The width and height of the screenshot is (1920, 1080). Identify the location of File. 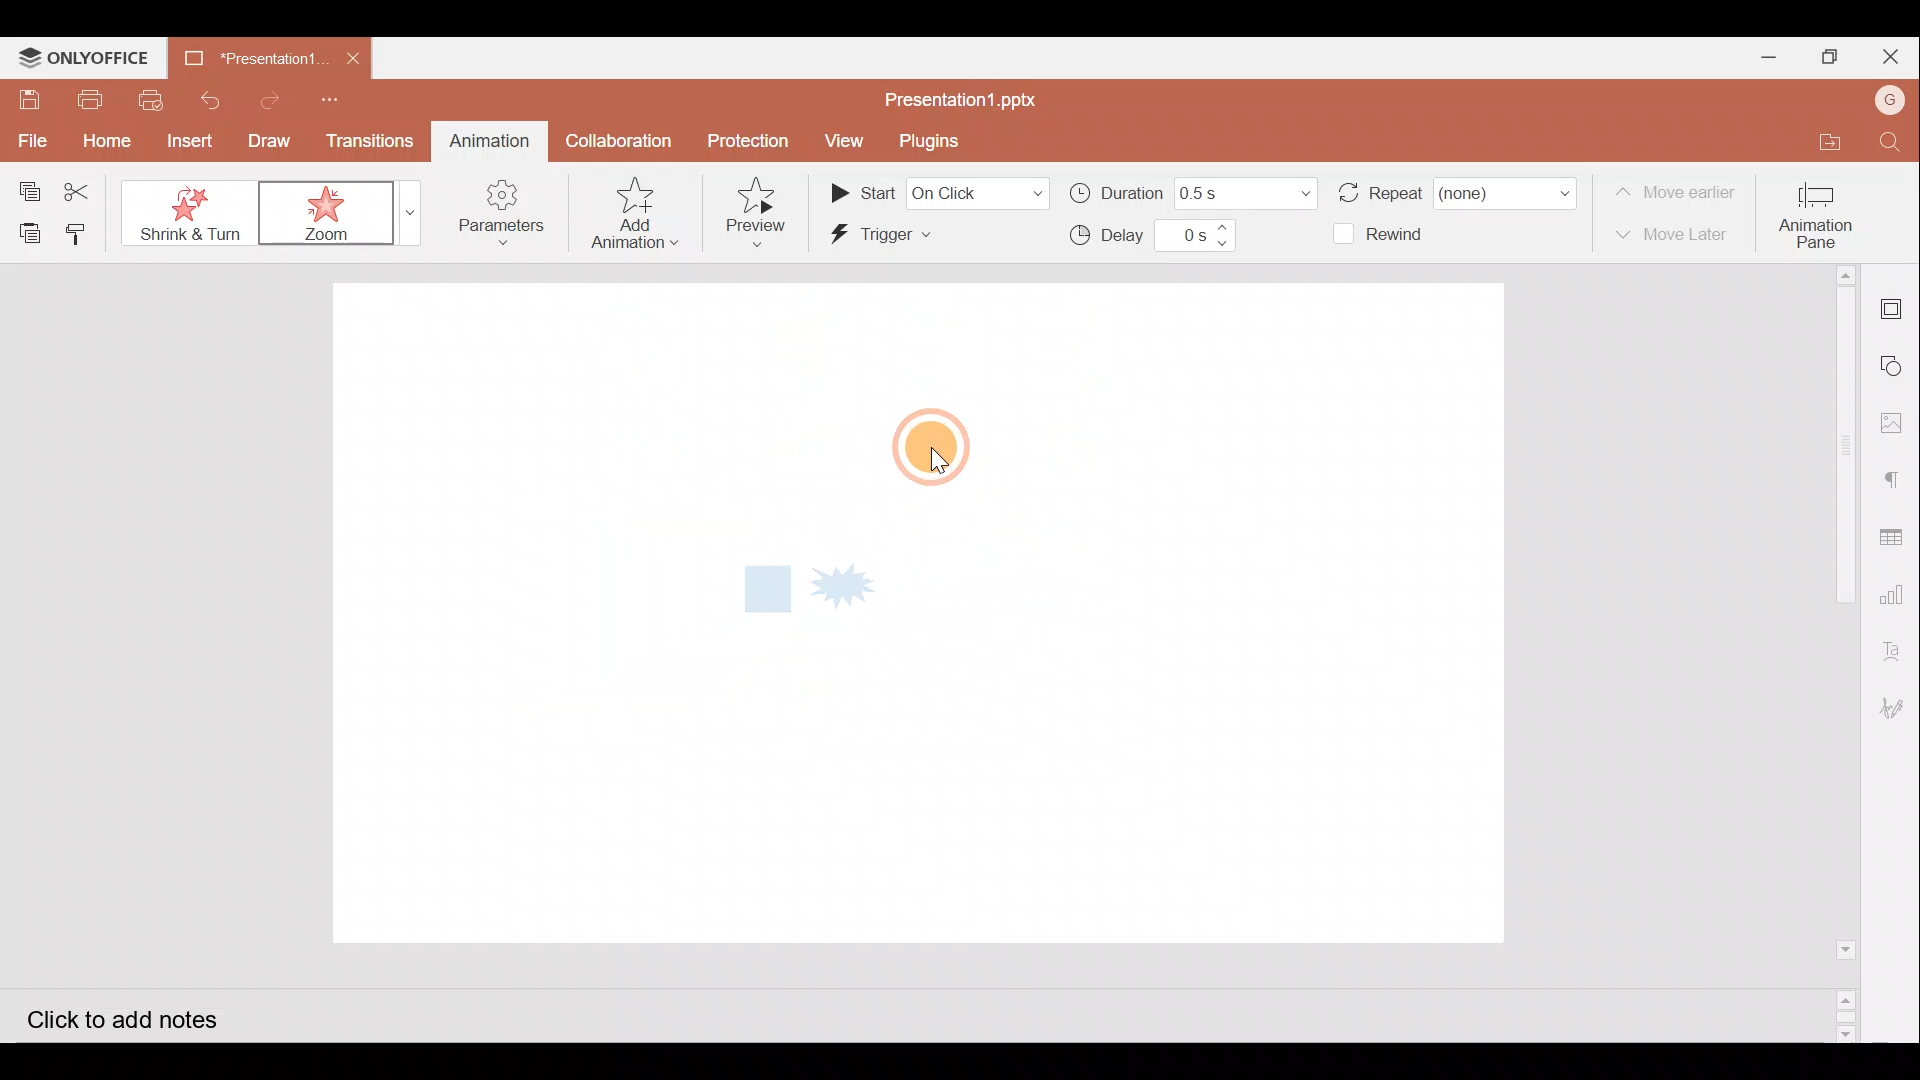
(29, 139).